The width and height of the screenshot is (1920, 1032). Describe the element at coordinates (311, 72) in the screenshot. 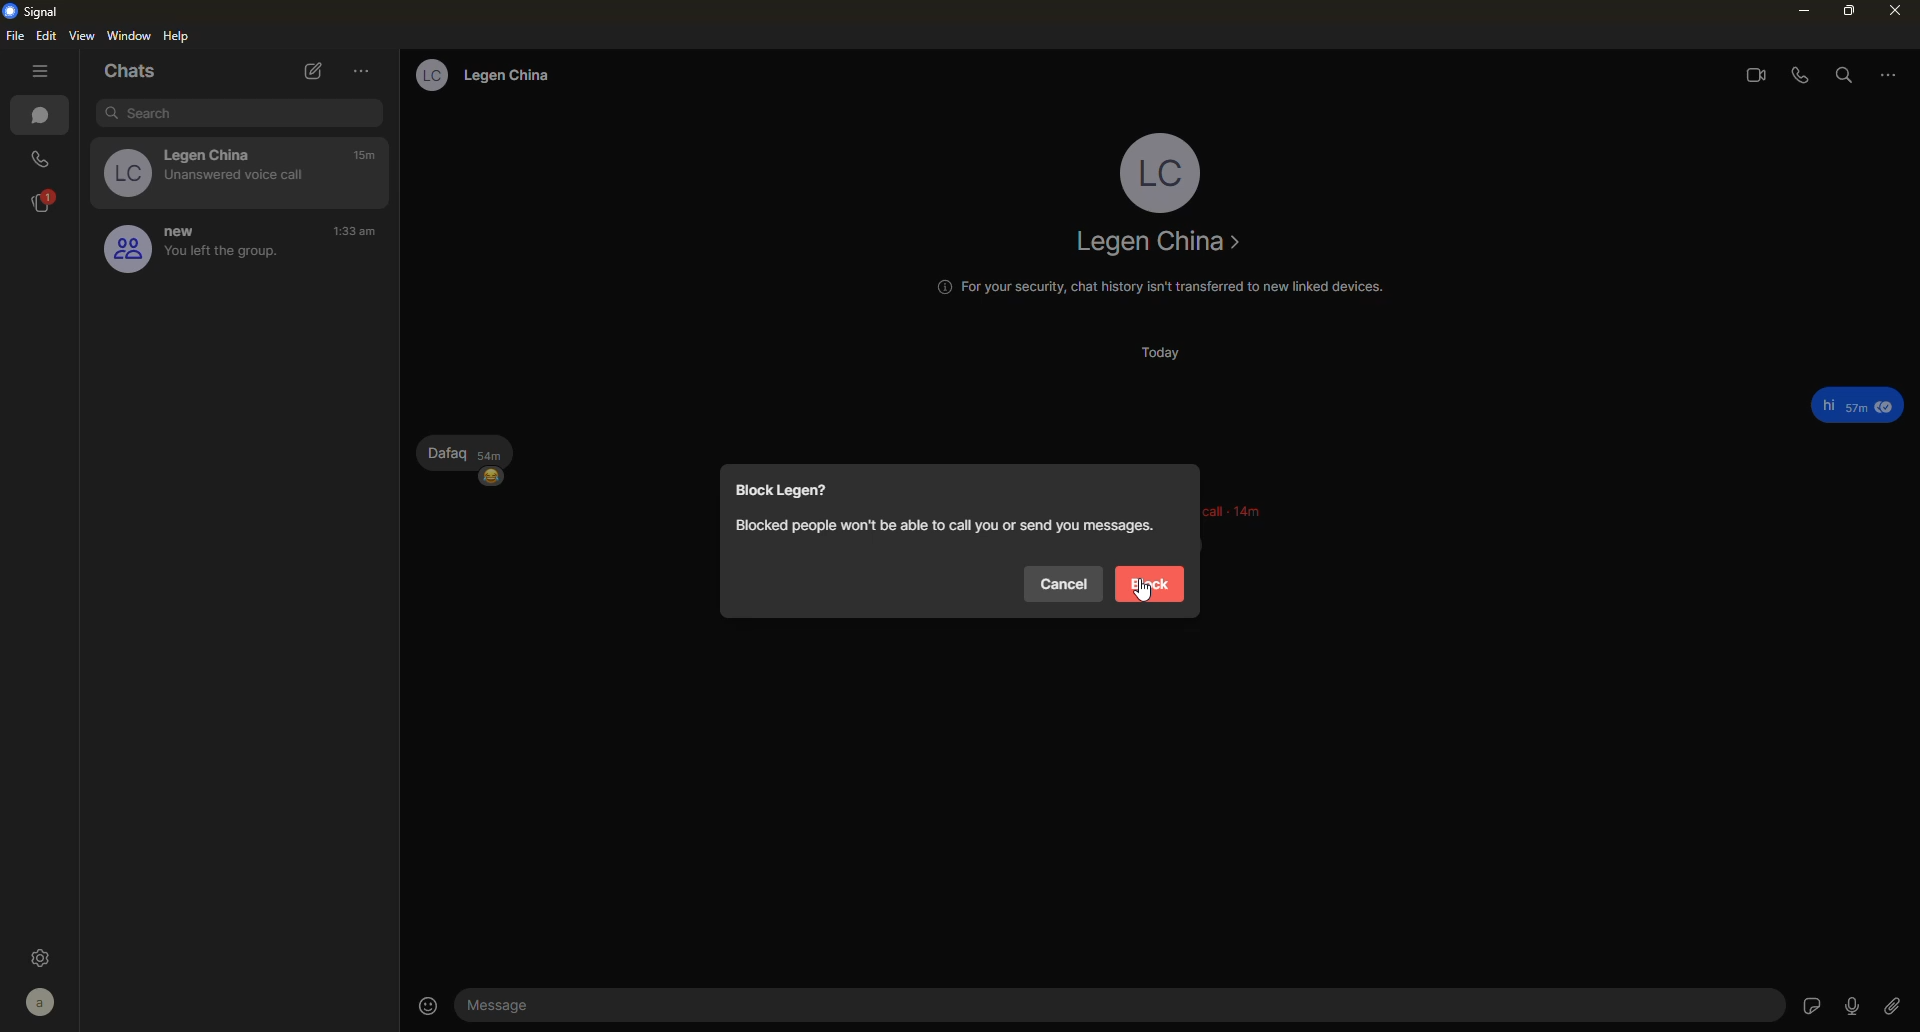

I see `new chat` at that location.